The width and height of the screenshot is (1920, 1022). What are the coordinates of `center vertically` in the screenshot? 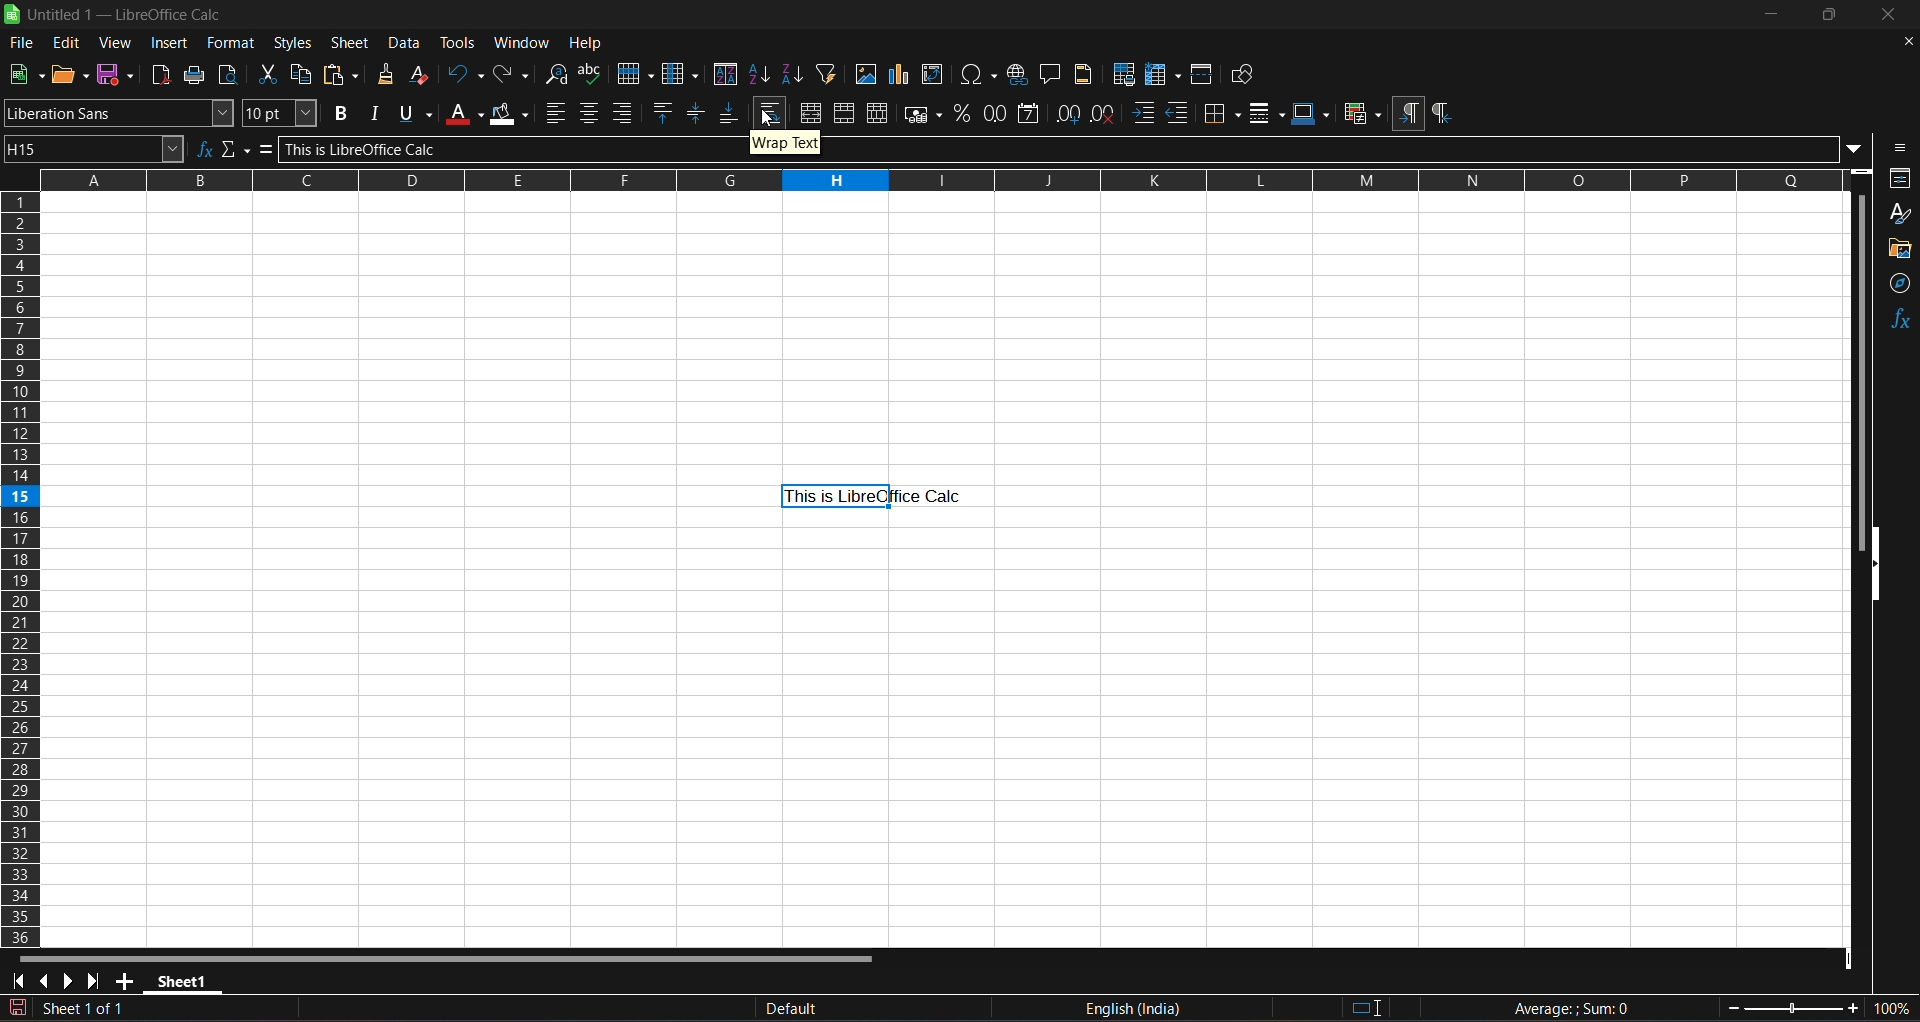 It's located at (699, 111).